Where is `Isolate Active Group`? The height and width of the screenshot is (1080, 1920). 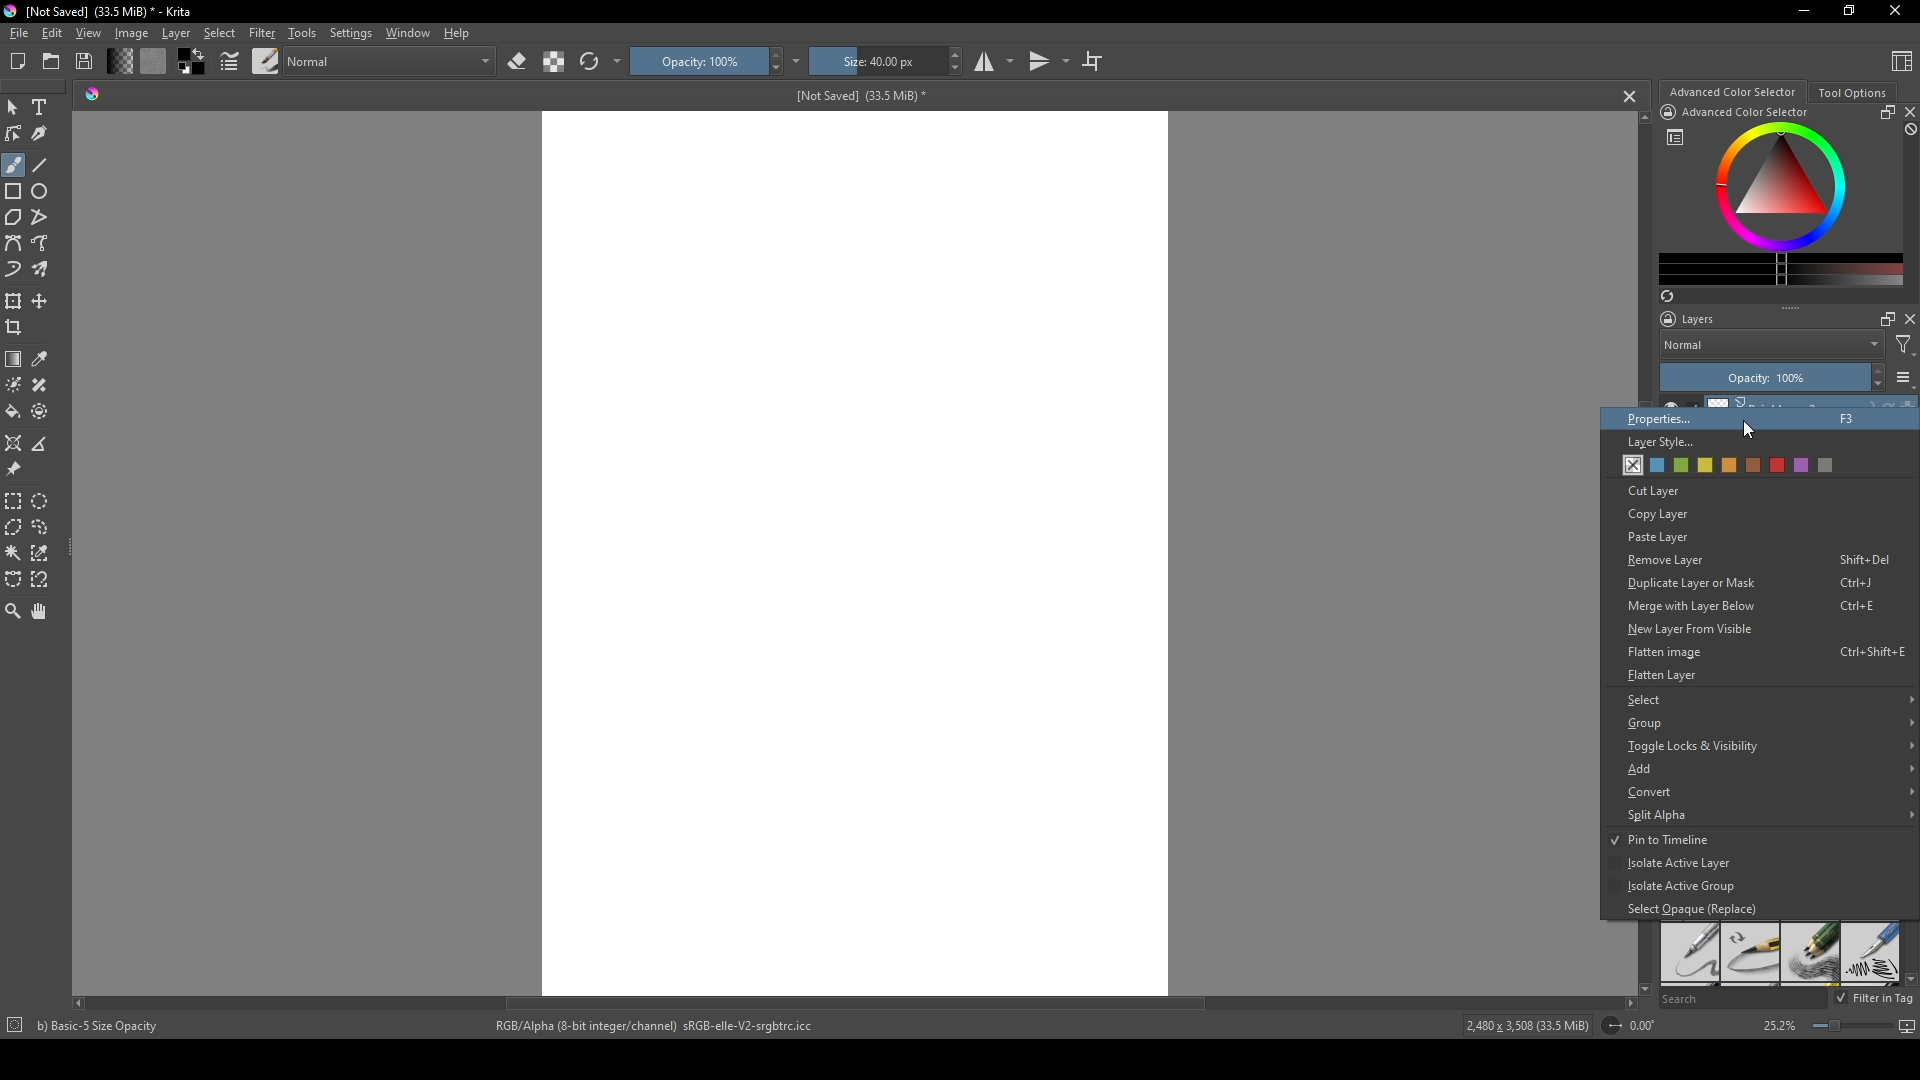
Isolate Active Group is located at coordinates (1683, 888).